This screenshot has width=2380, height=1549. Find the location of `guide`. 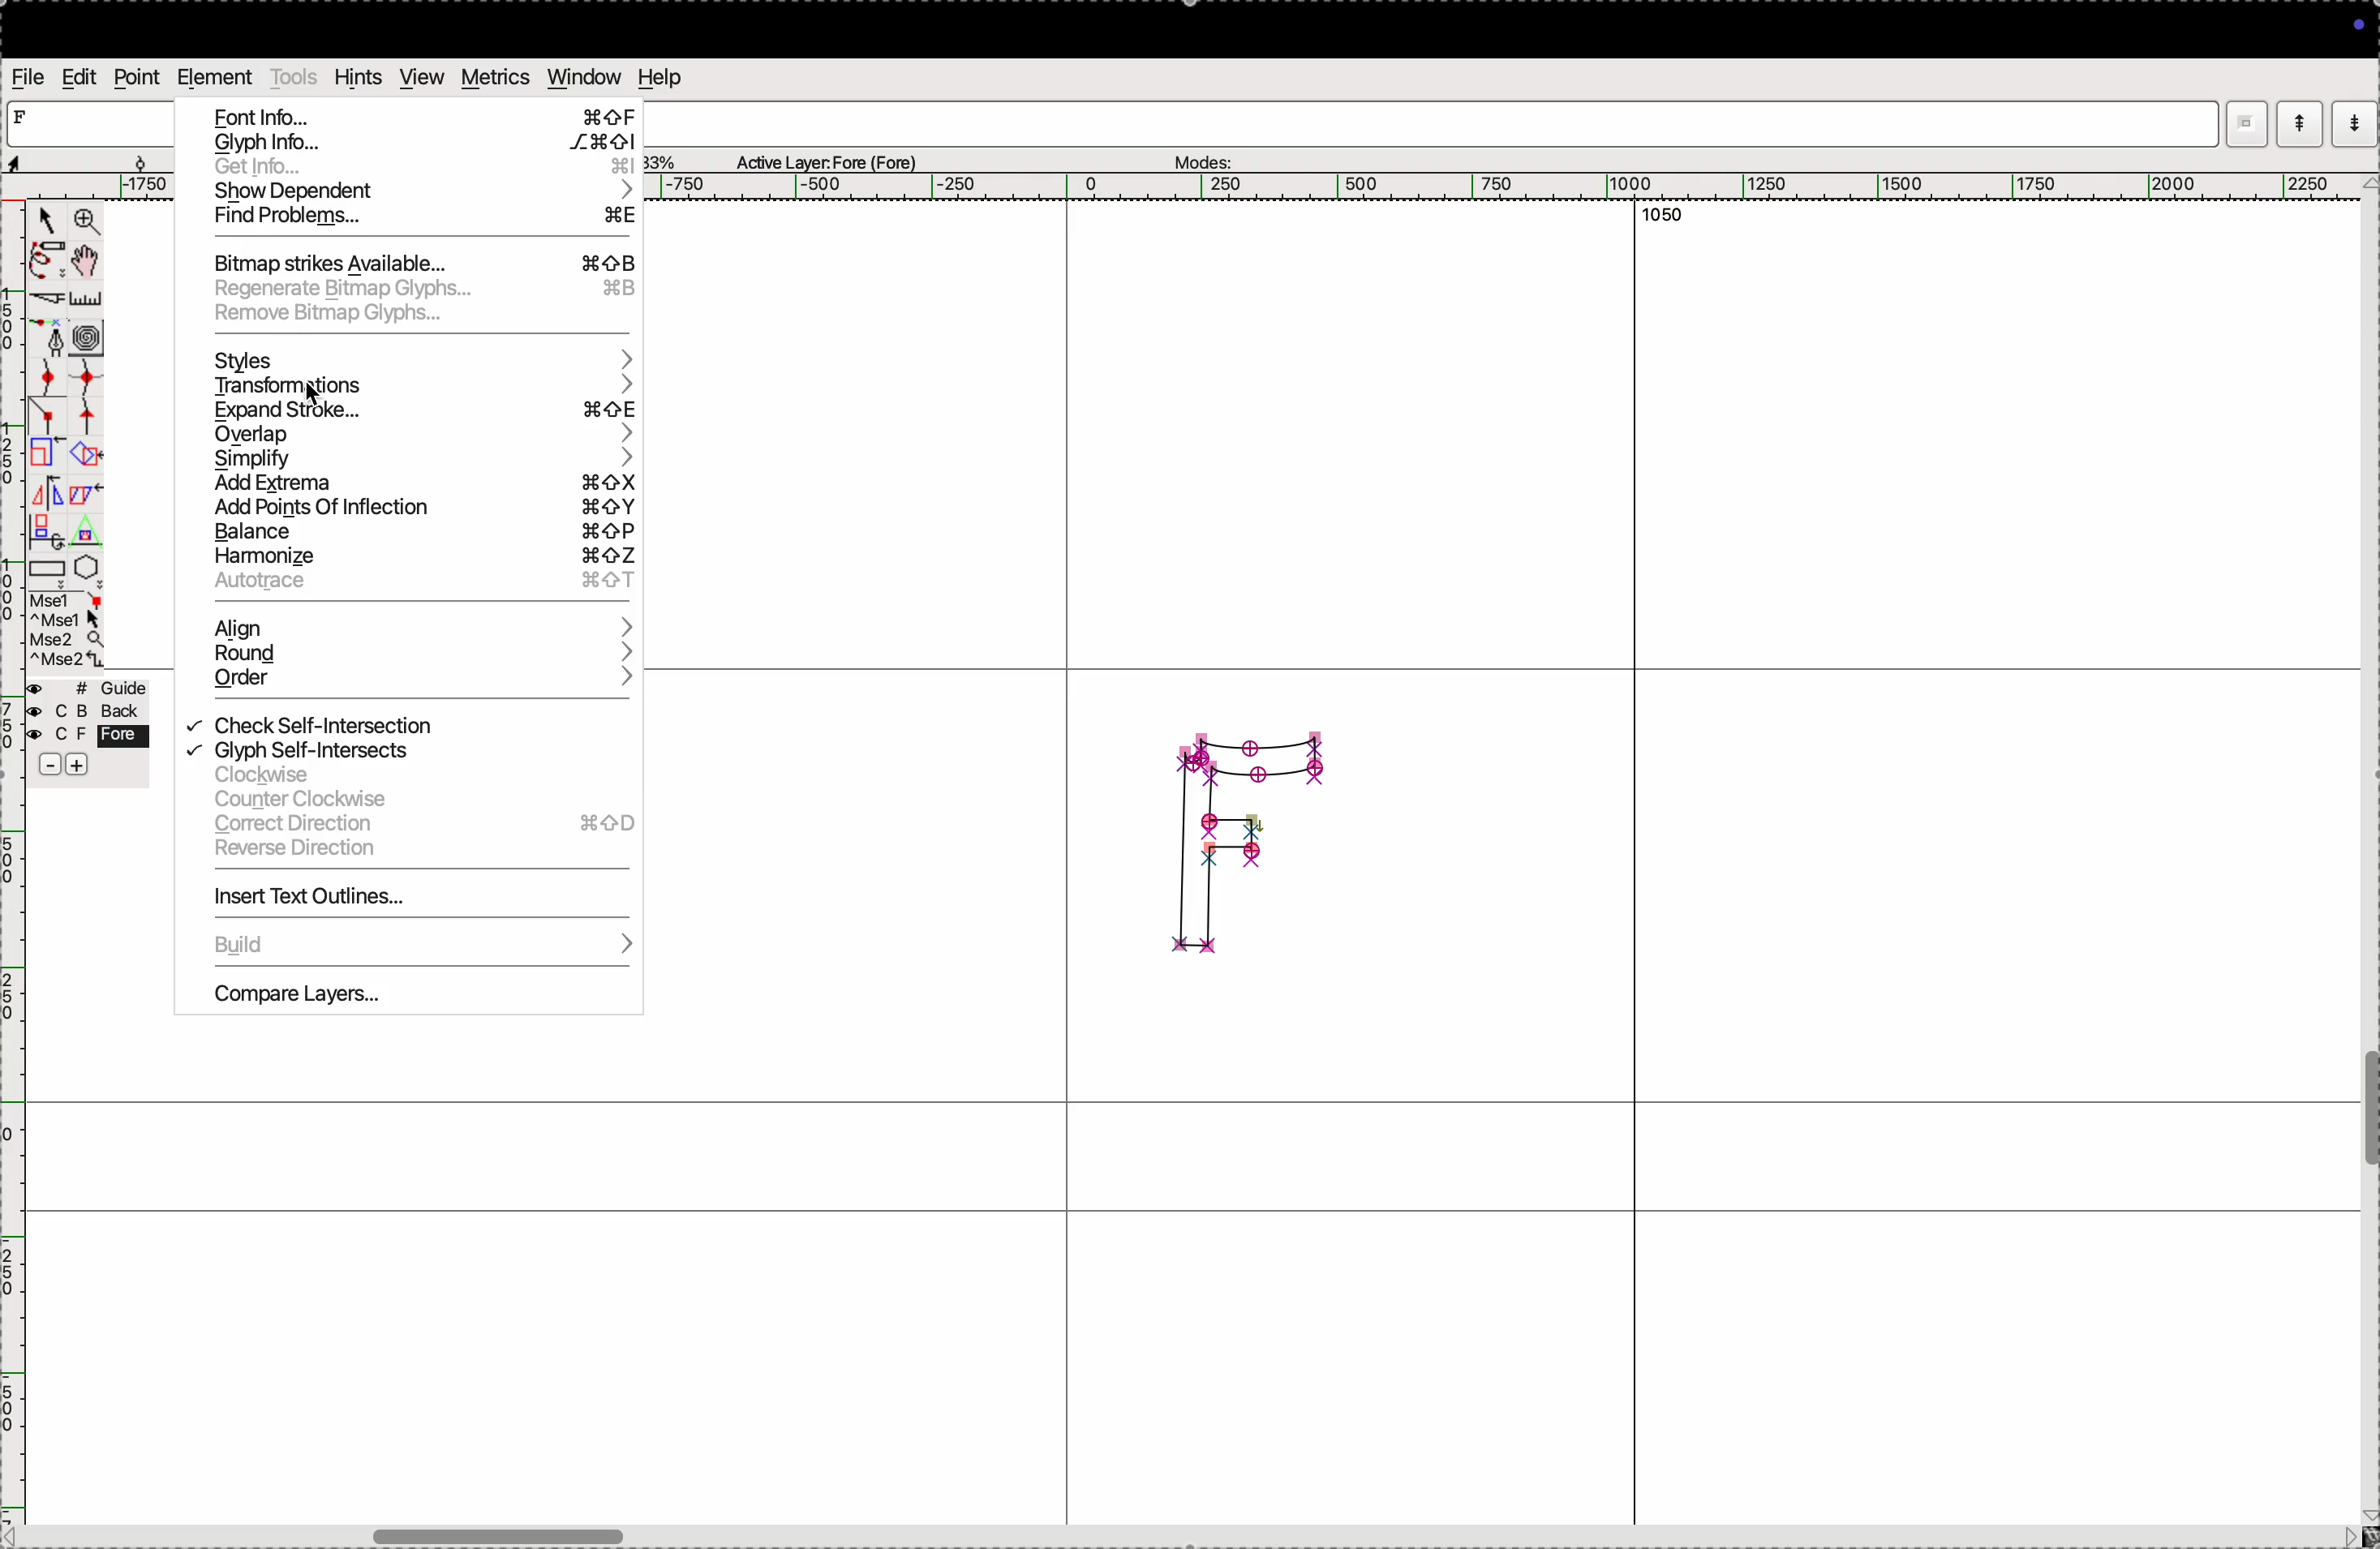

guide is located at coordinates (93, 688).